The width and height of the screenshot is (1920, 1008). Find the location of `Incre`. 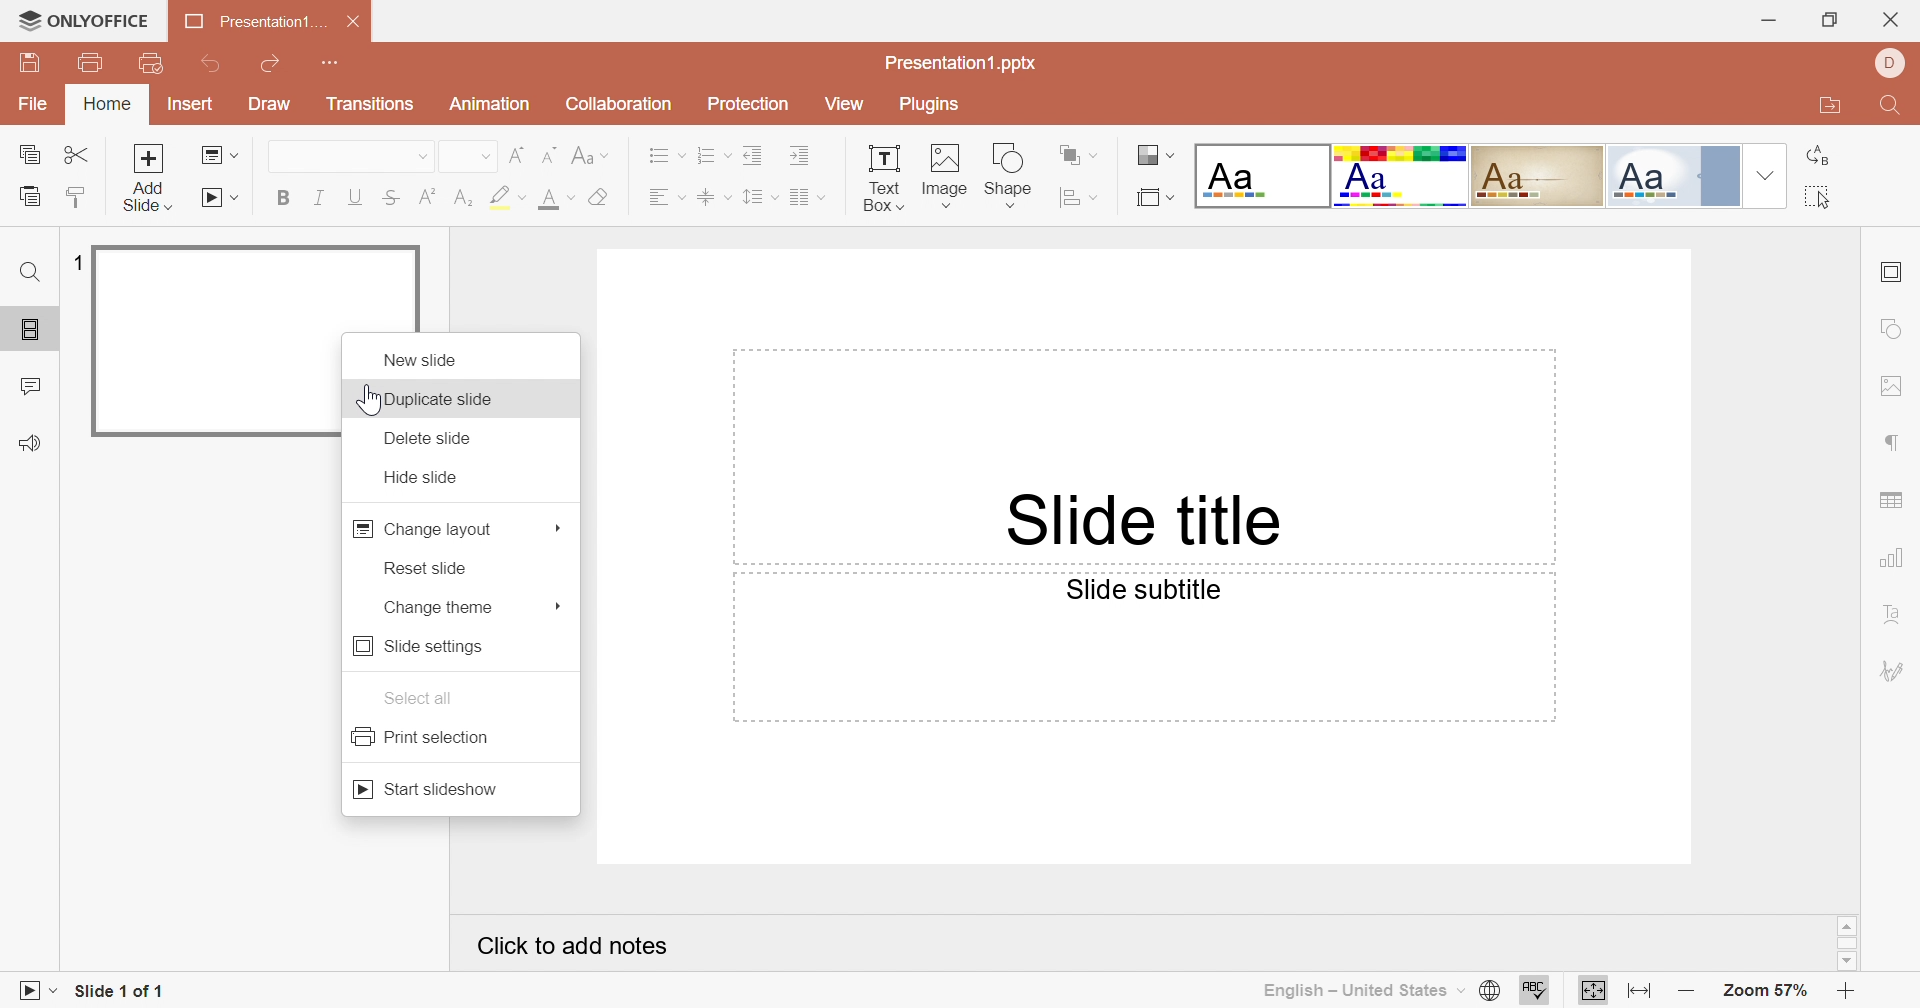

Incre is located at coordinates (803, 153).